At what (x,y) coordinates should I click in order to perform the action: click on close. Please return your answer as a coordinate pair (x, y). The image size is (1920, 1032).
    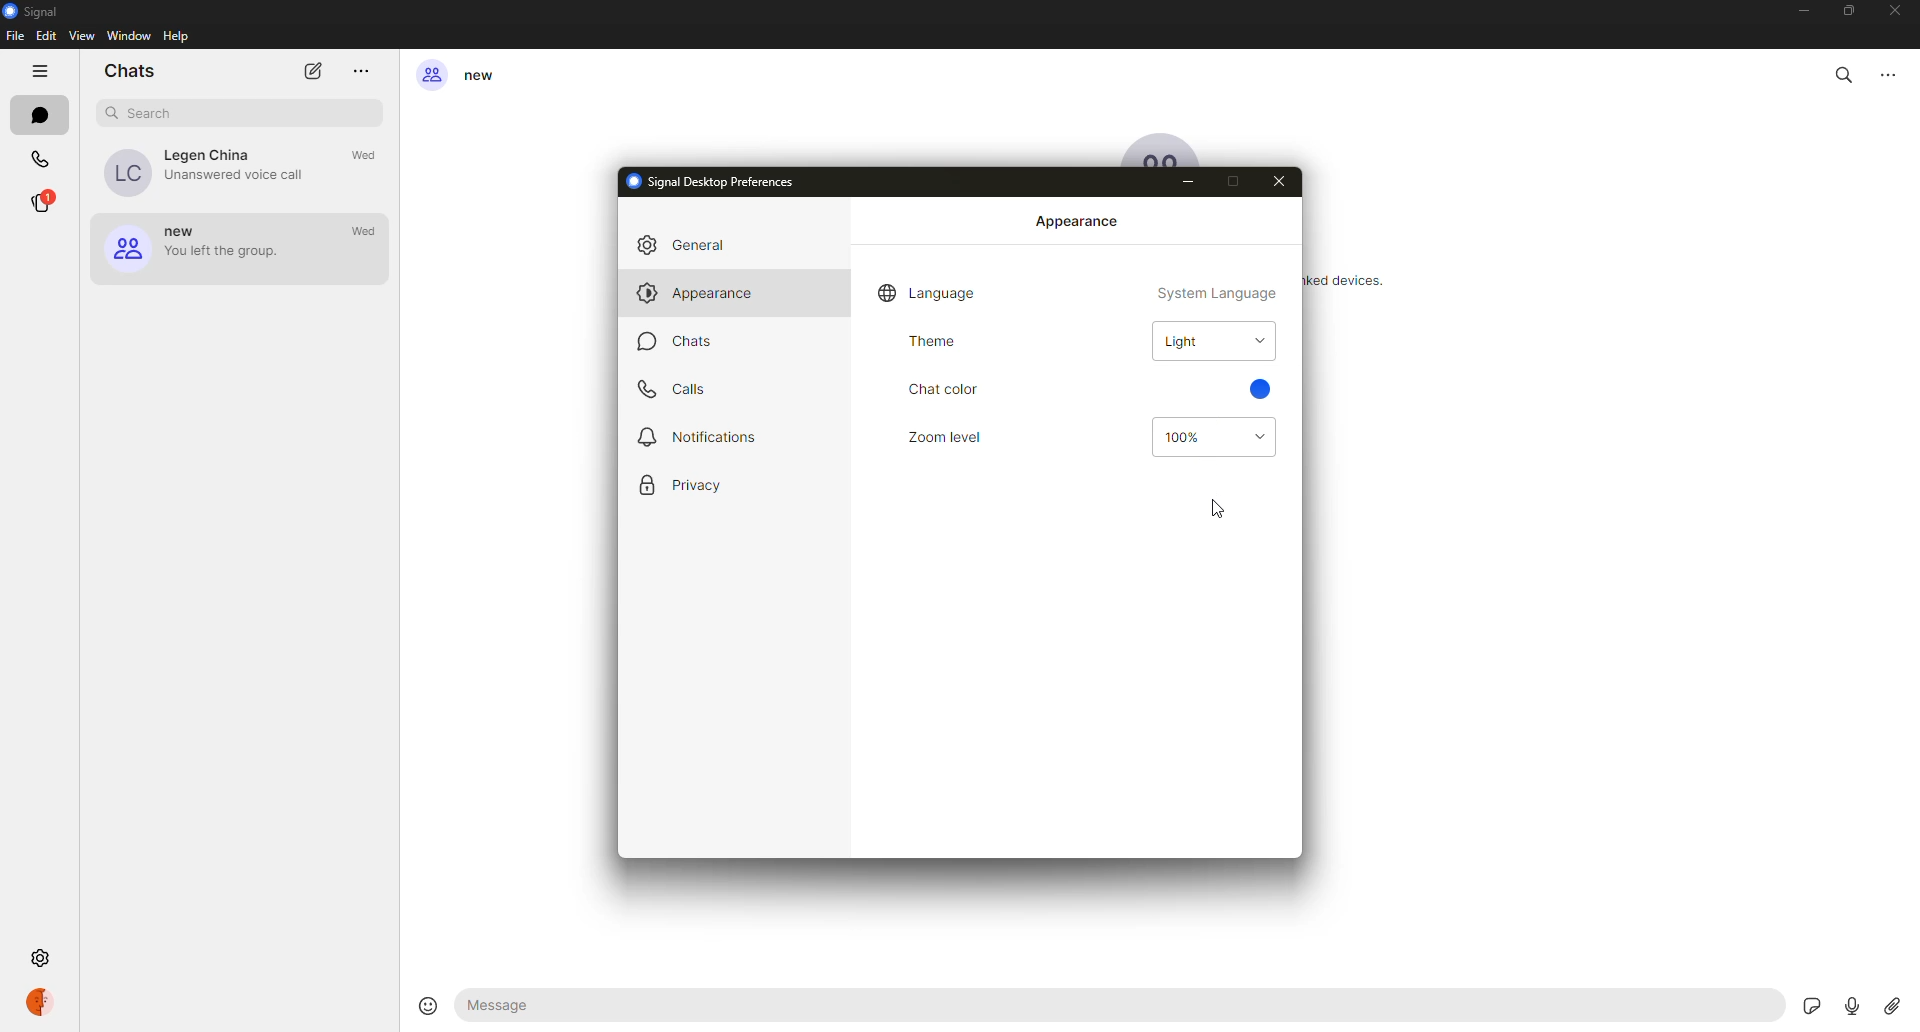
    Looking at the image, I should click on (1284, 182).